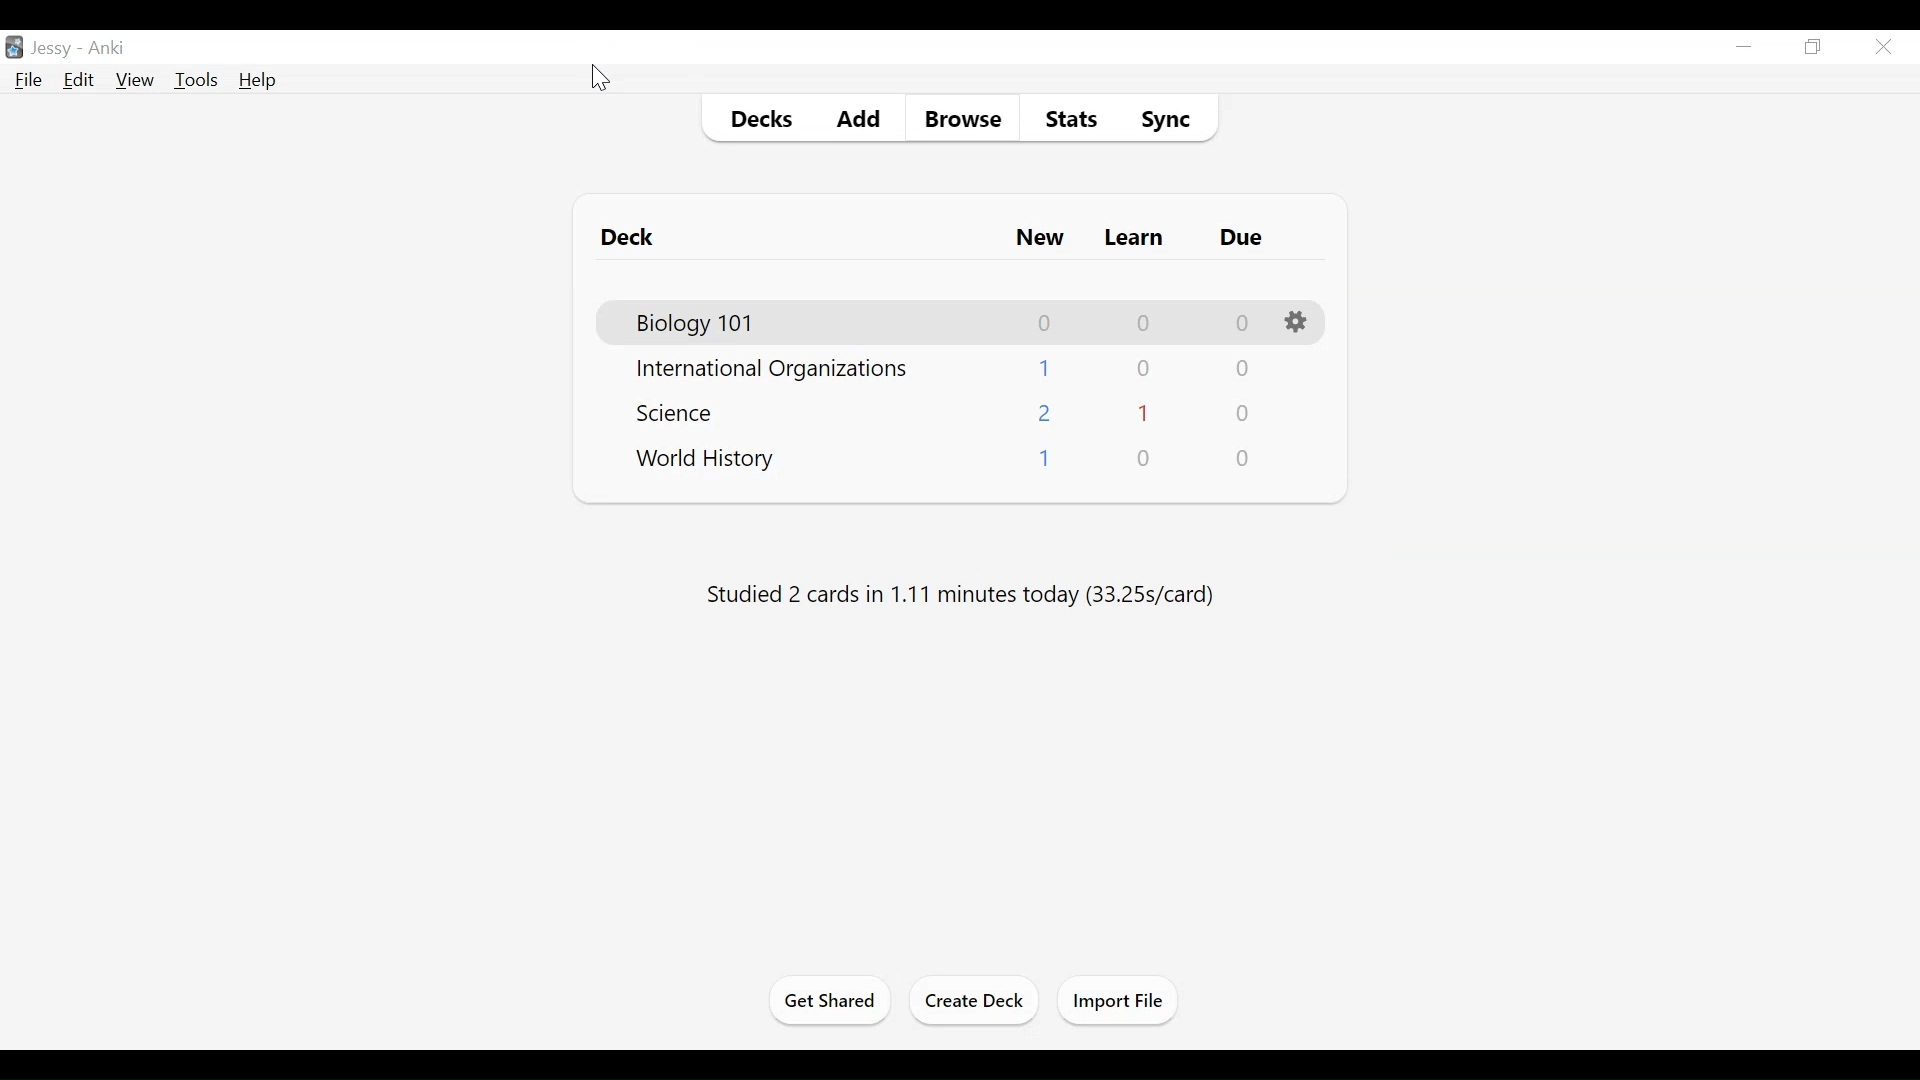 Image resolution: width=1920 pixels, height=1080 pixels. What do you see at coordinates (195, 80) in the screenshot?
I see `Tools` at bounding box center [195, 80].